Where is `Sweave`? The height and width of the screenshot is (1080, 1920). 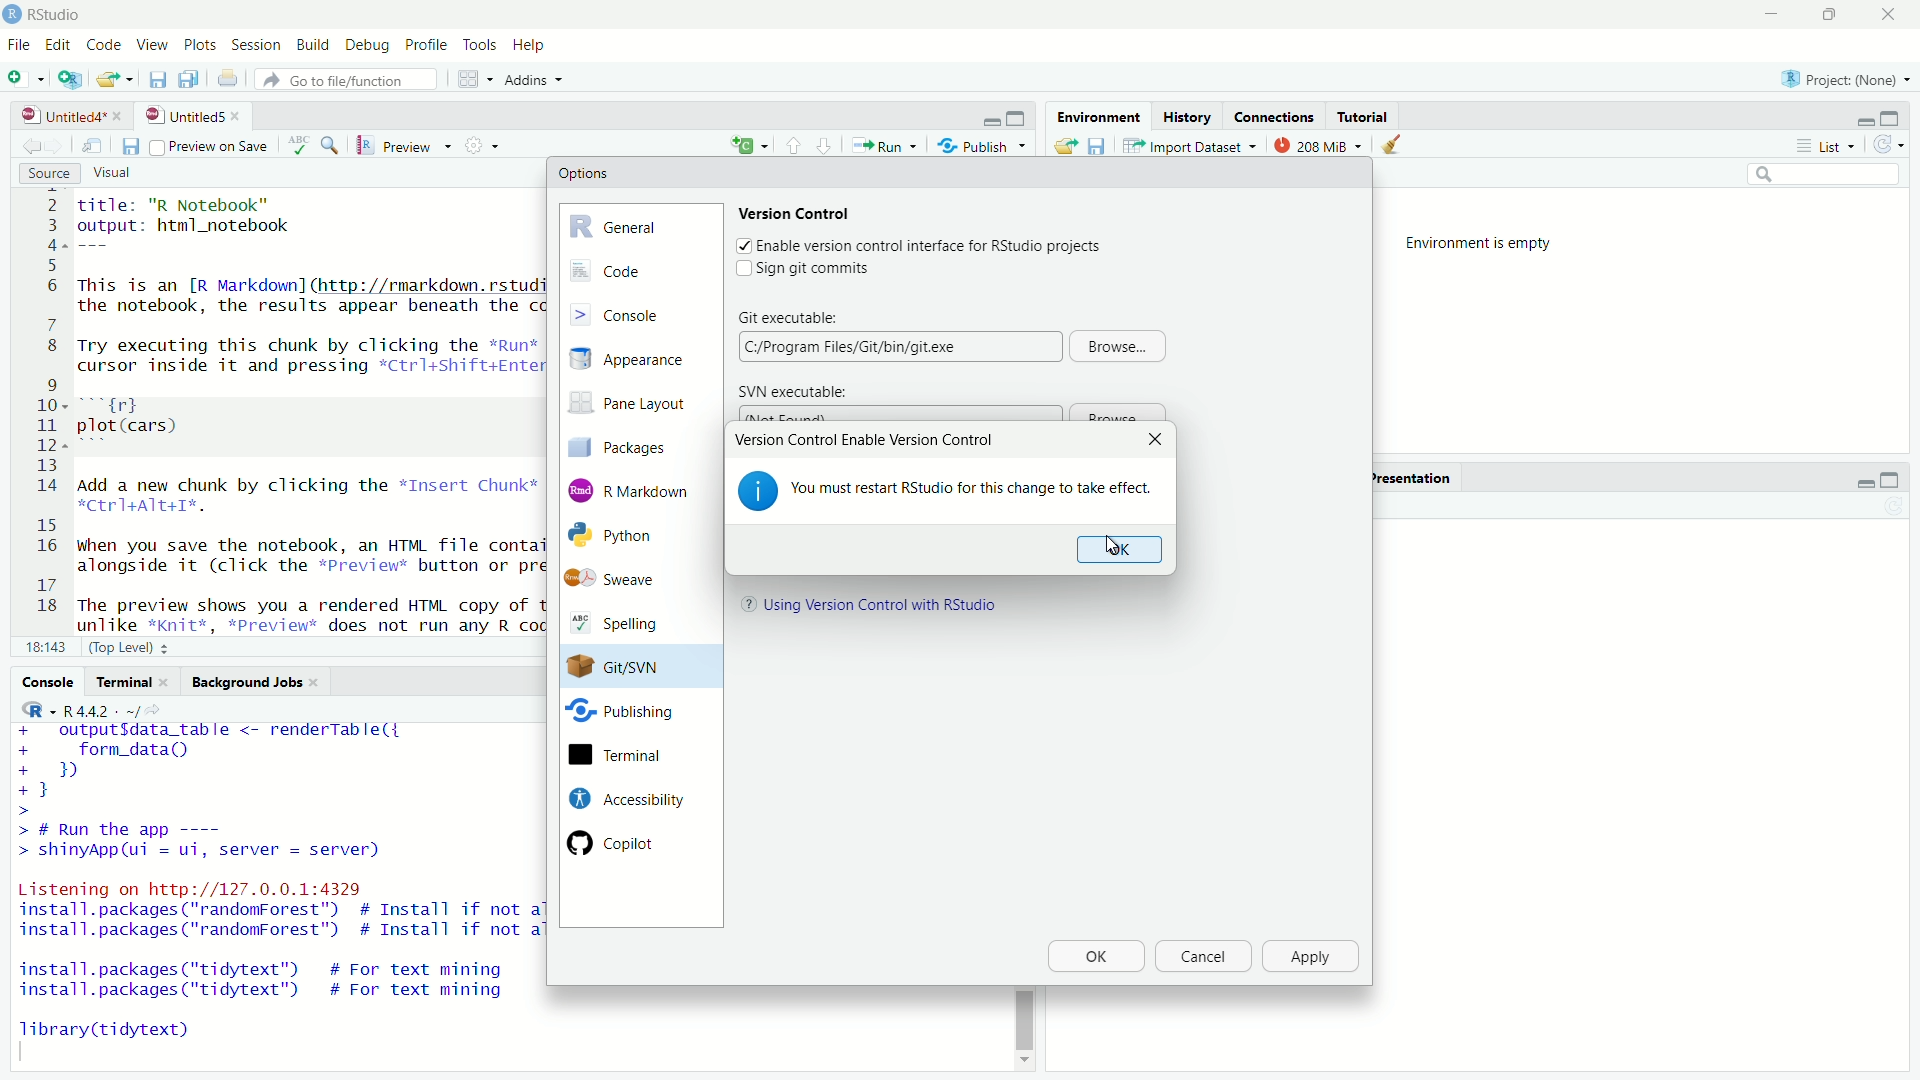 Sweave is located at coordinates (623, 579).